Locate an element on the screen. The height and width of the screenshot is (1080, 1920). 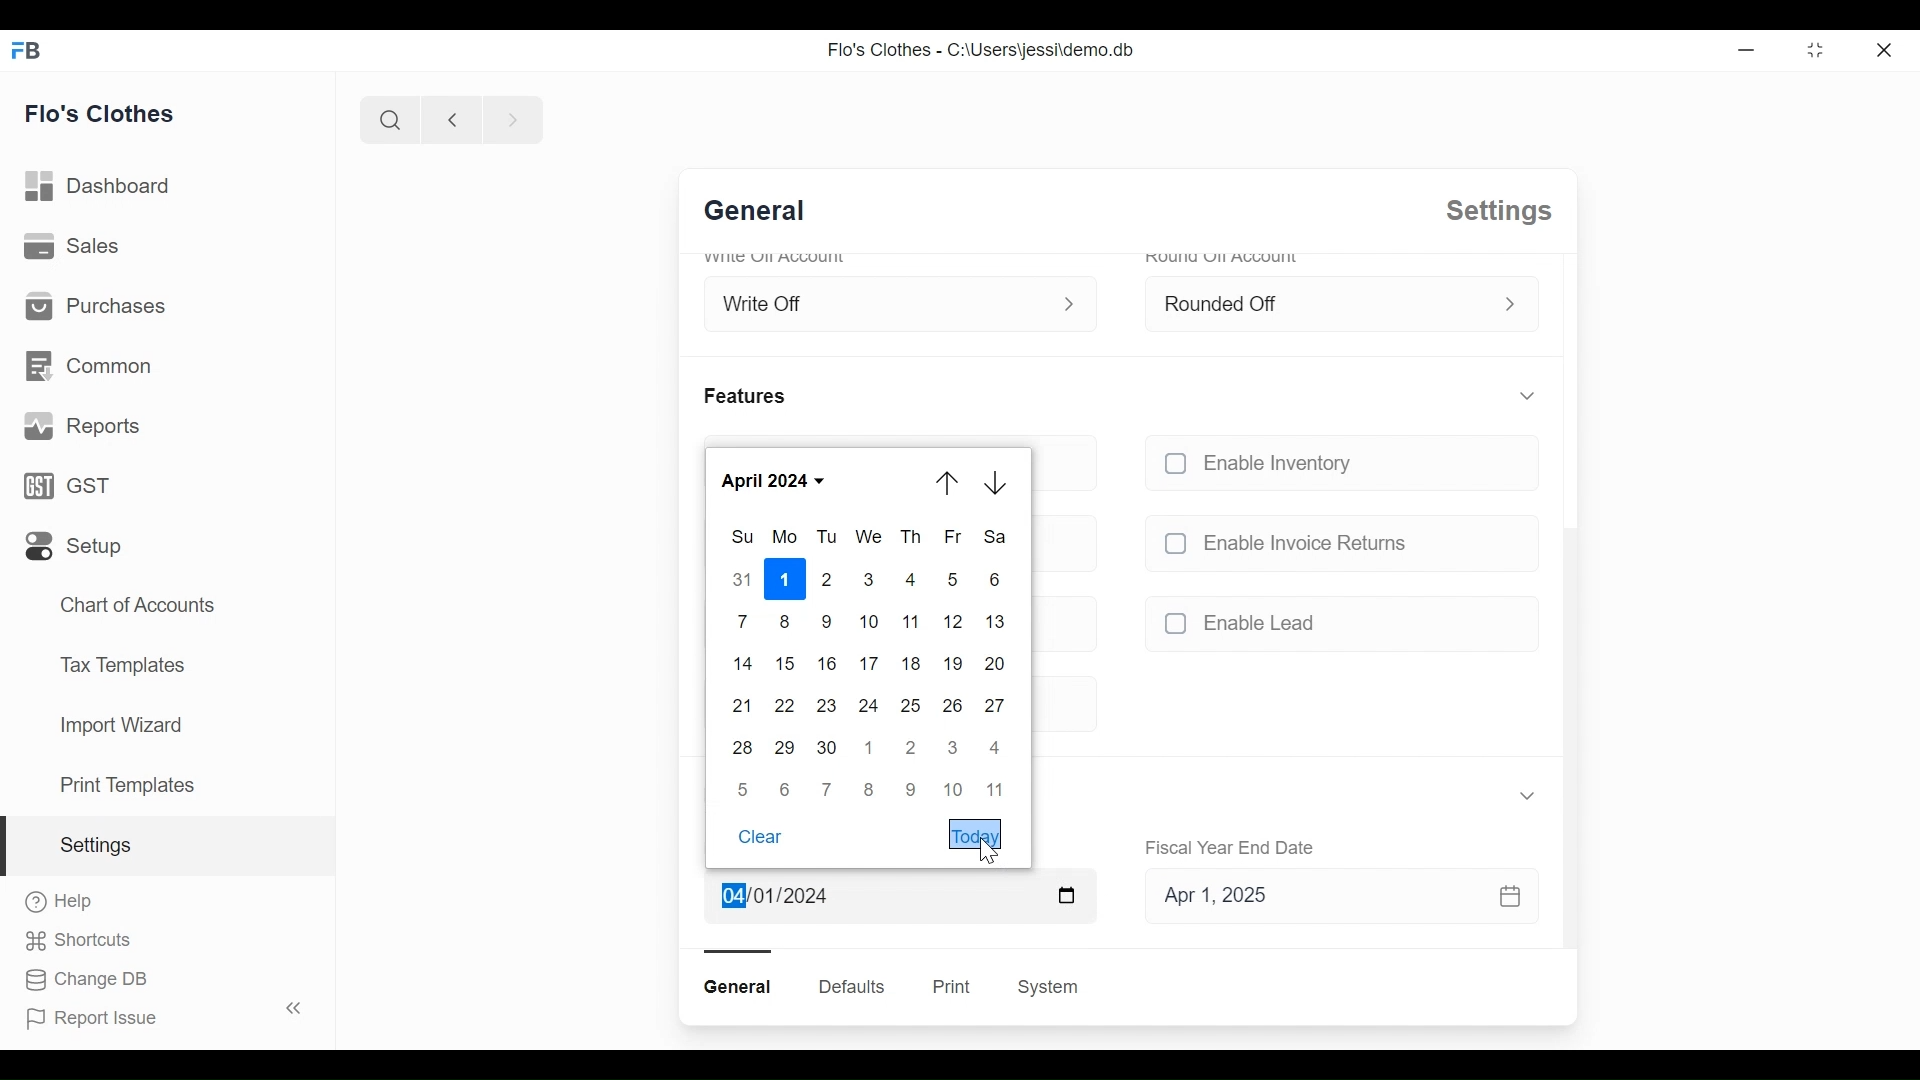
16 is located at coordinates (826, 663).